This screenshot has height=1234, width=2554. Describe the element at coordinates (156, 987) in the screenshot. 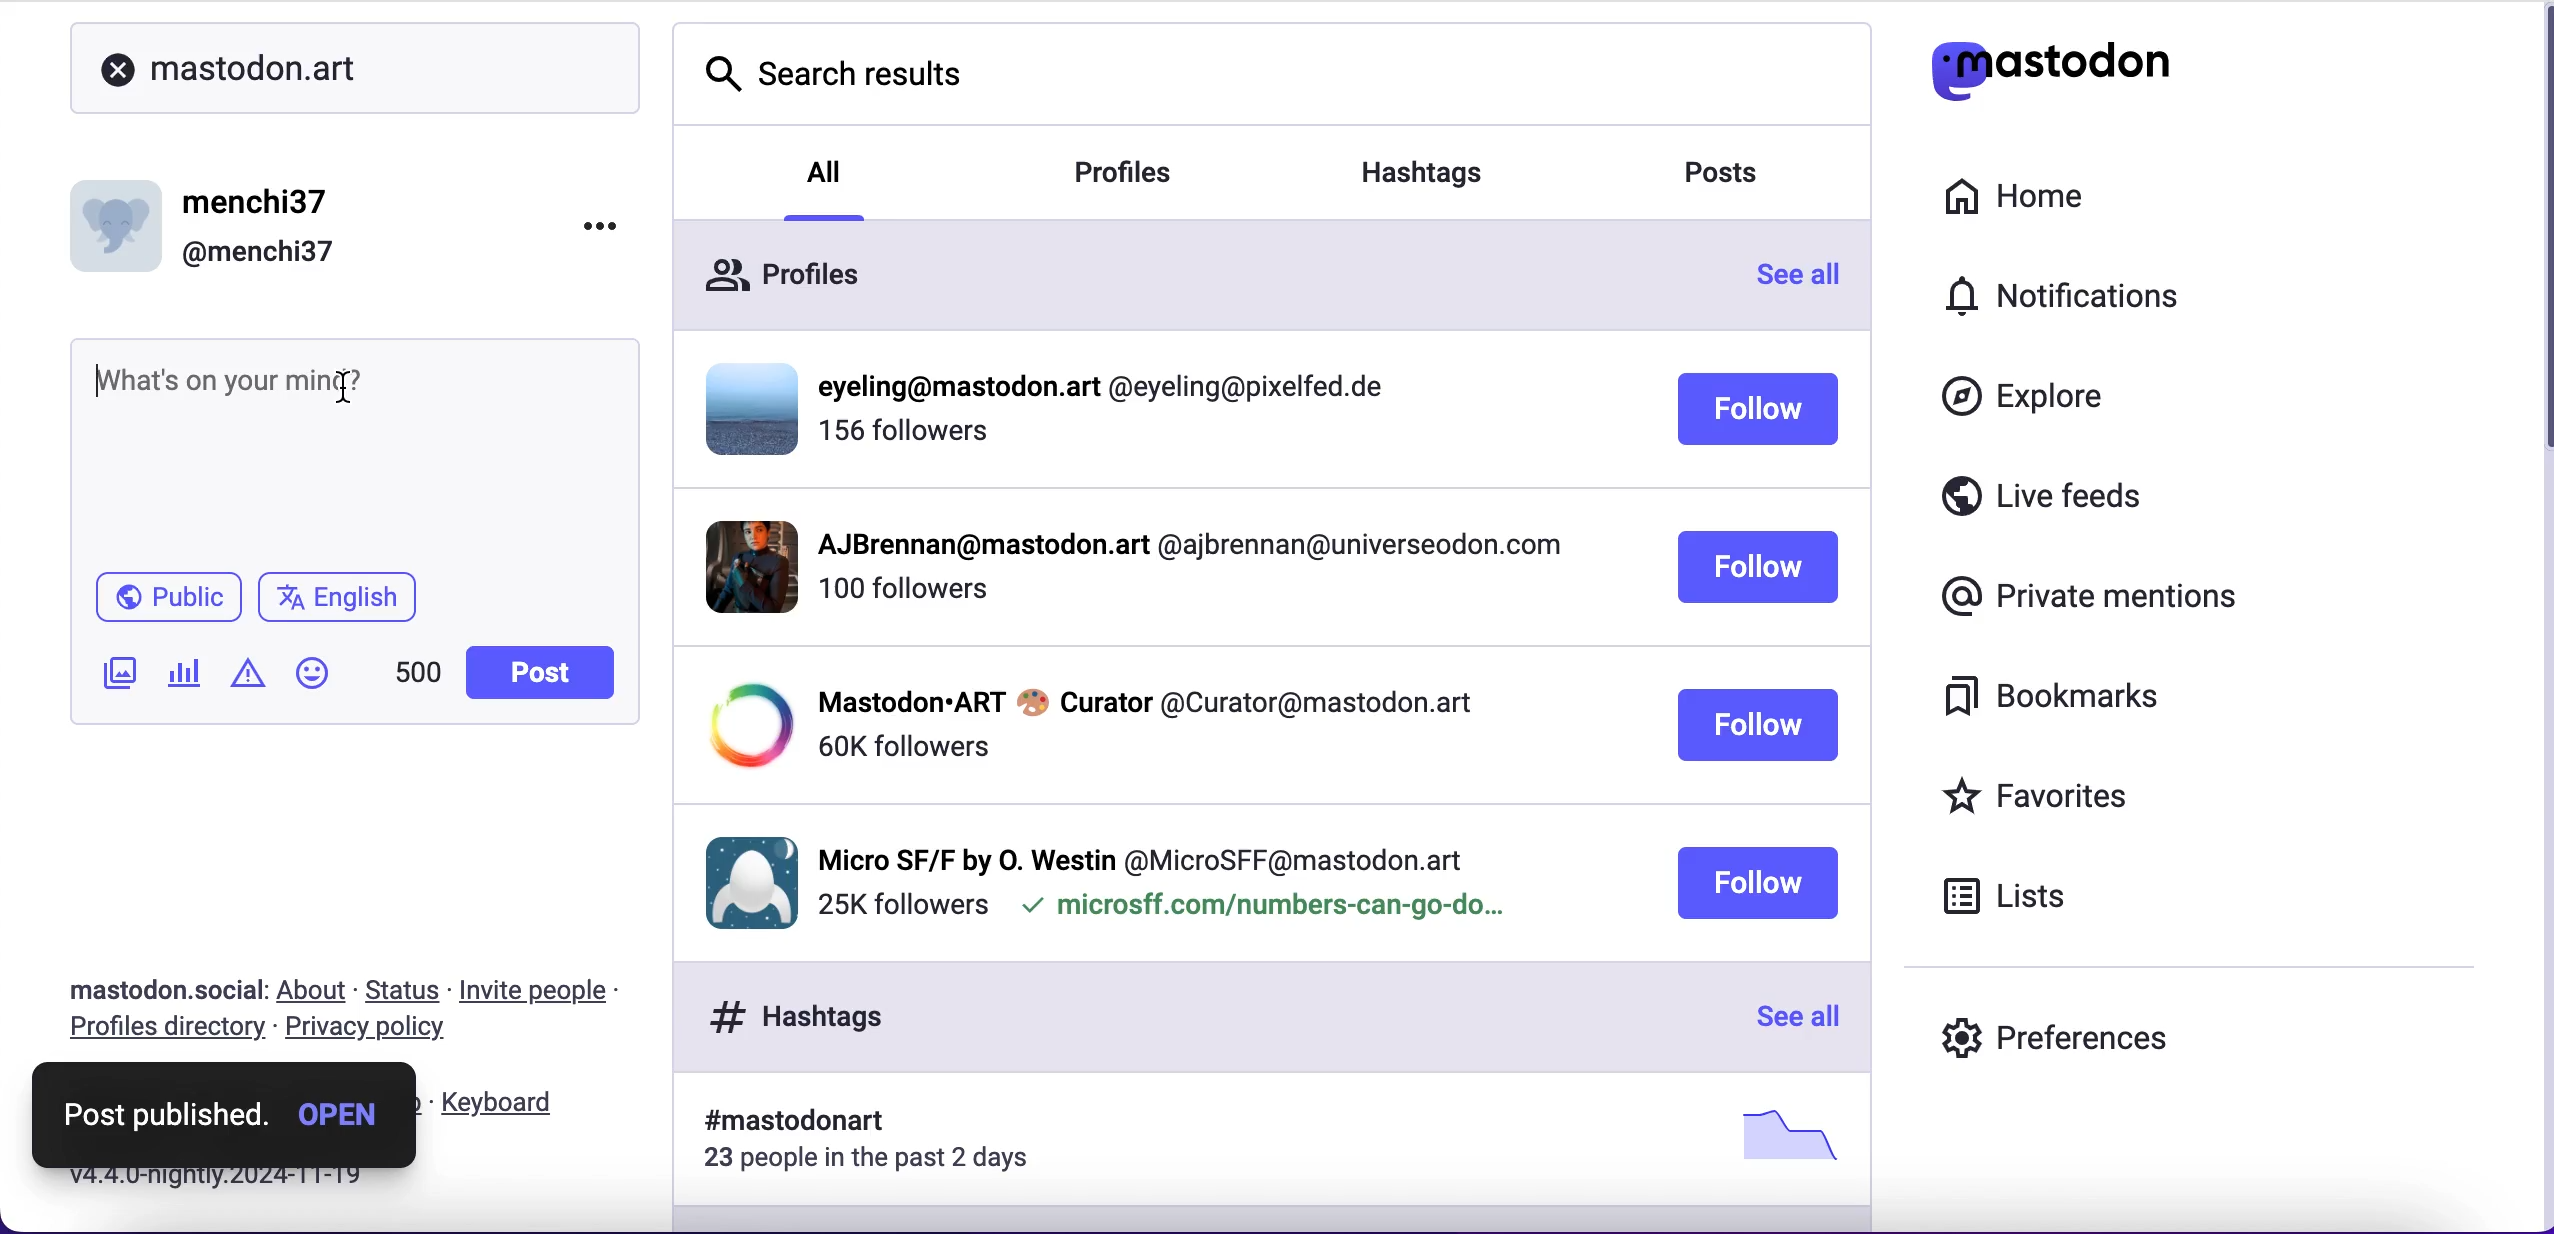

I see `mastodon.social` at that location.